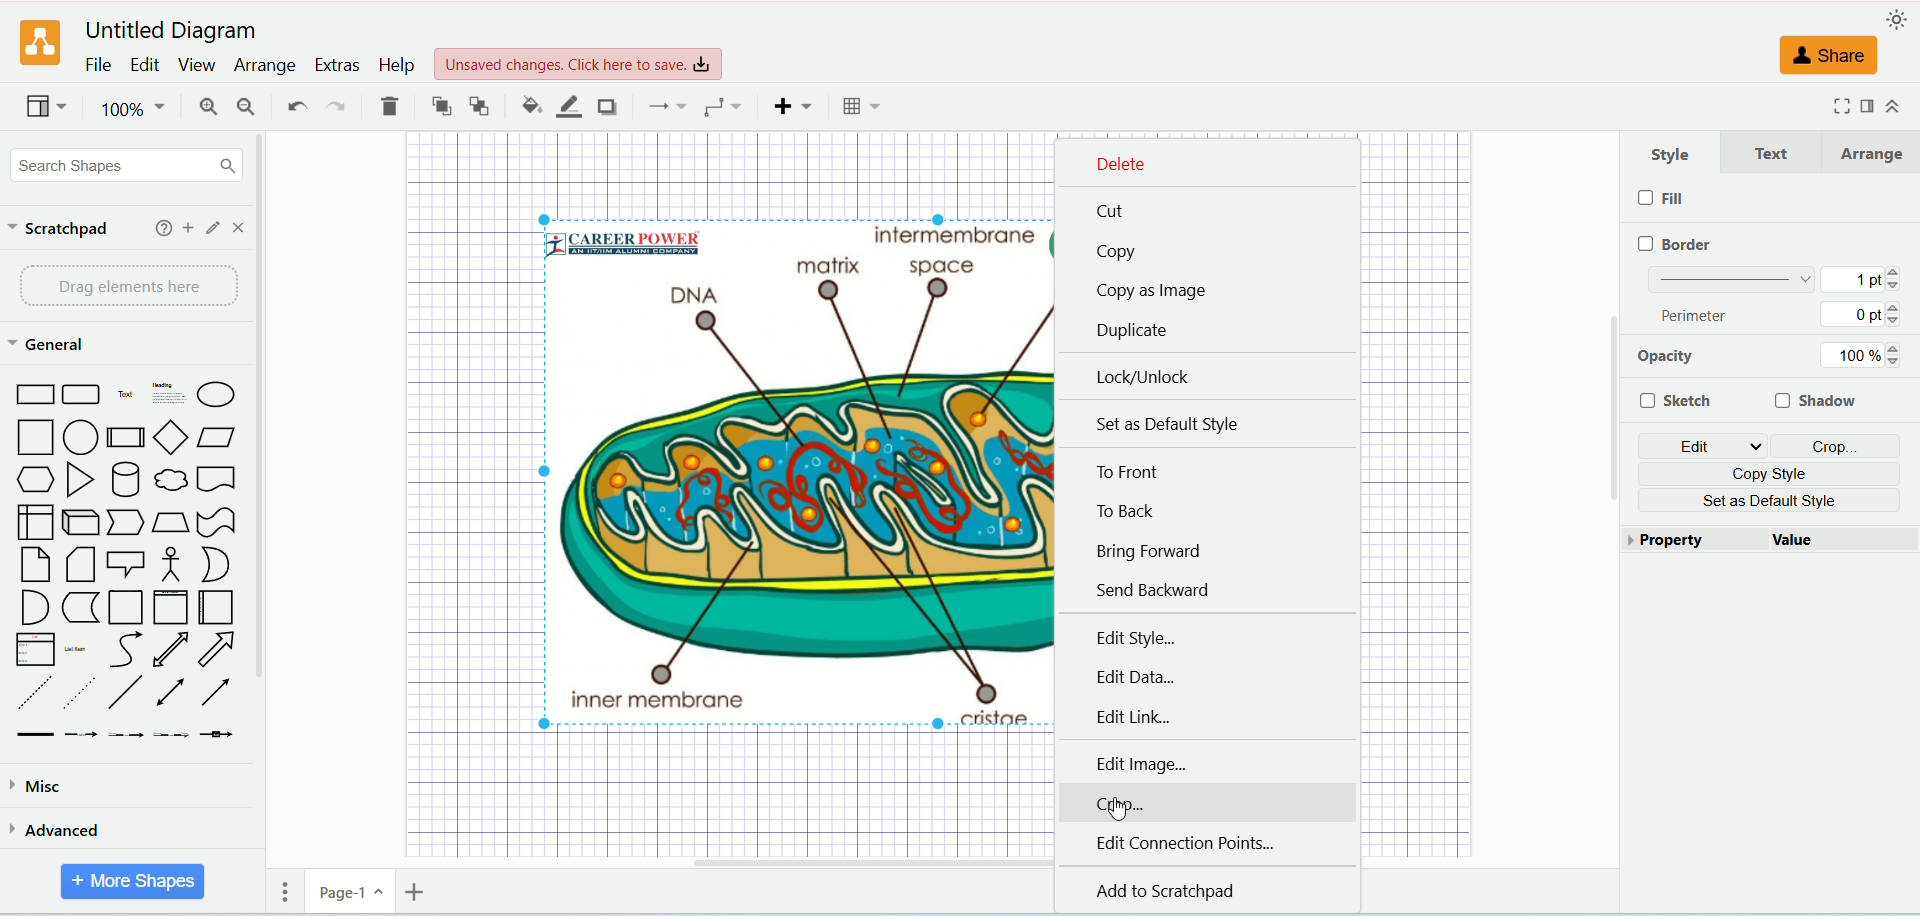  What do you see at coordinates (173, 736) in the screenshot?
I see `Connector with 3 Labels` at bounding box center [173, 736].